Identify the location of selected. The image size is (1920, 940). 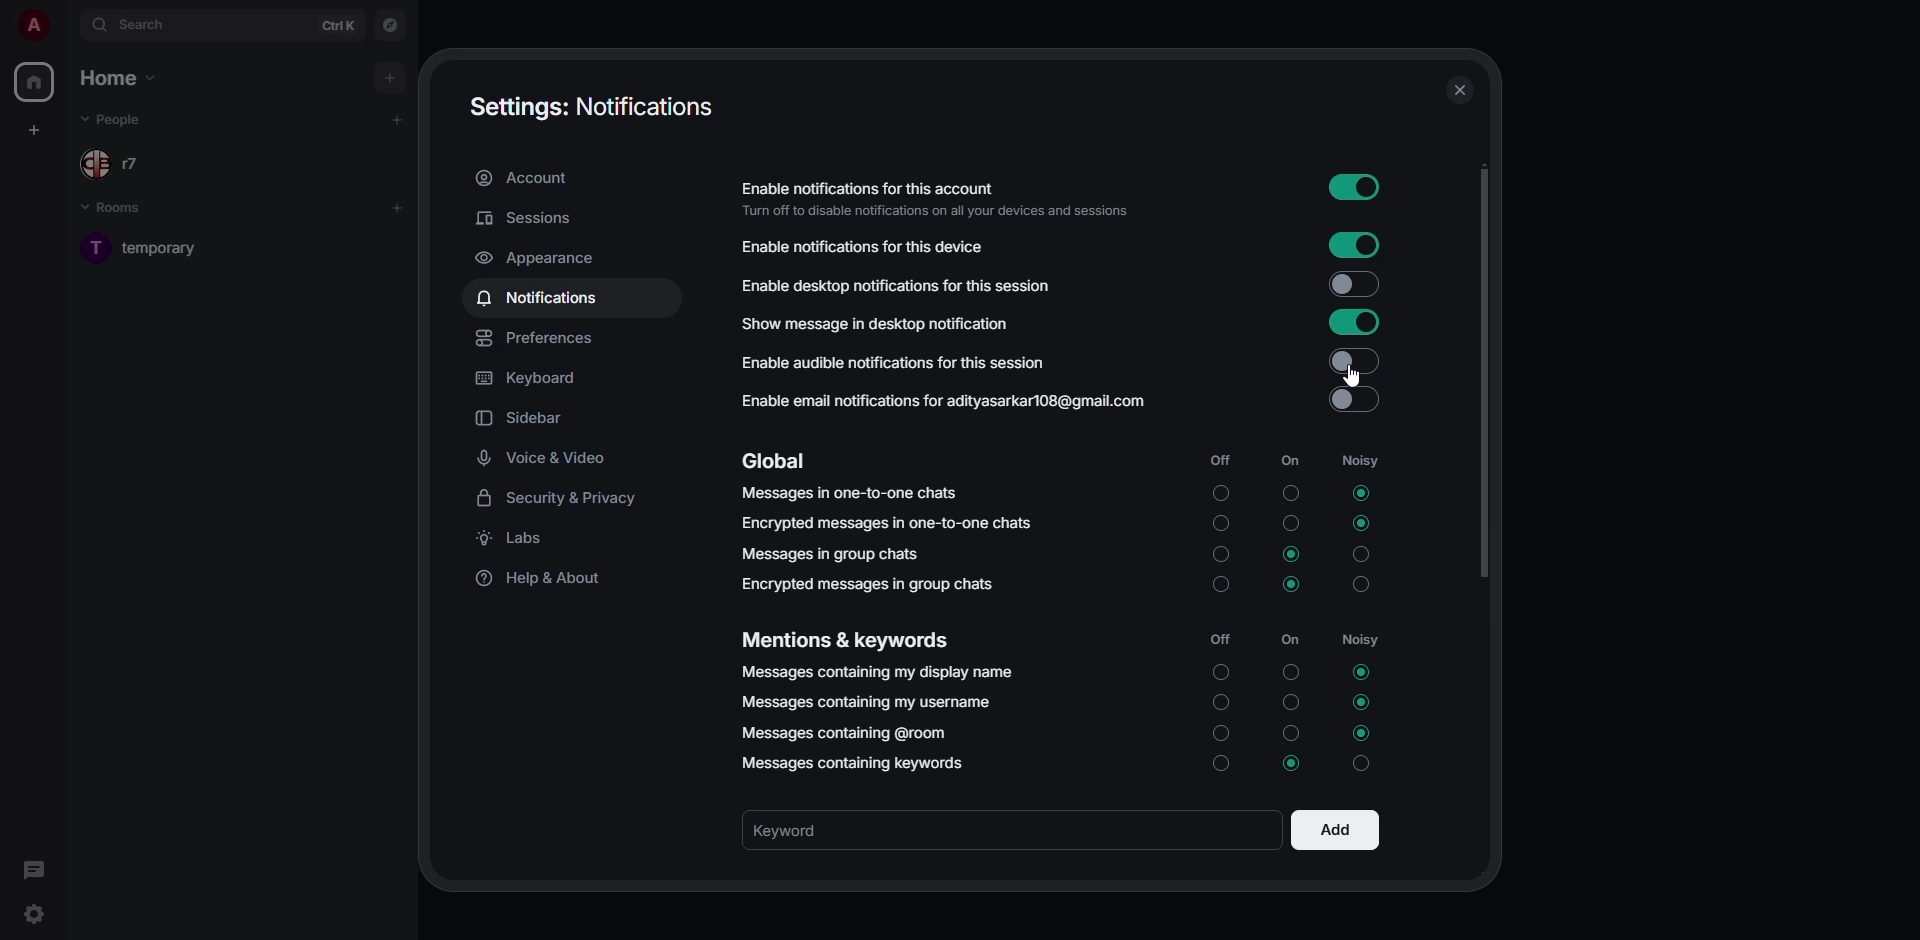
(1360, 494).